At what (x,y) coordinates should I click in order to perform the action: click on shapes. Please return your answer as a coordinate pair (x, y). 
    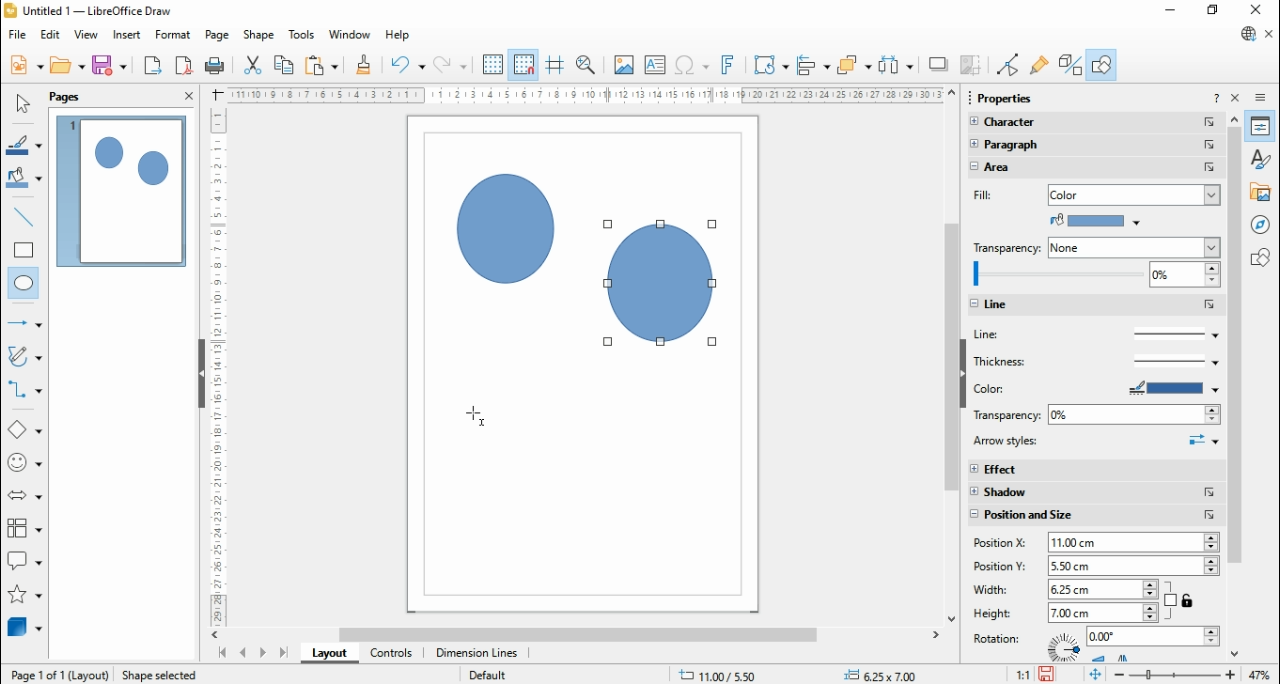
    Looking at the image, I should click on (1263, 256).